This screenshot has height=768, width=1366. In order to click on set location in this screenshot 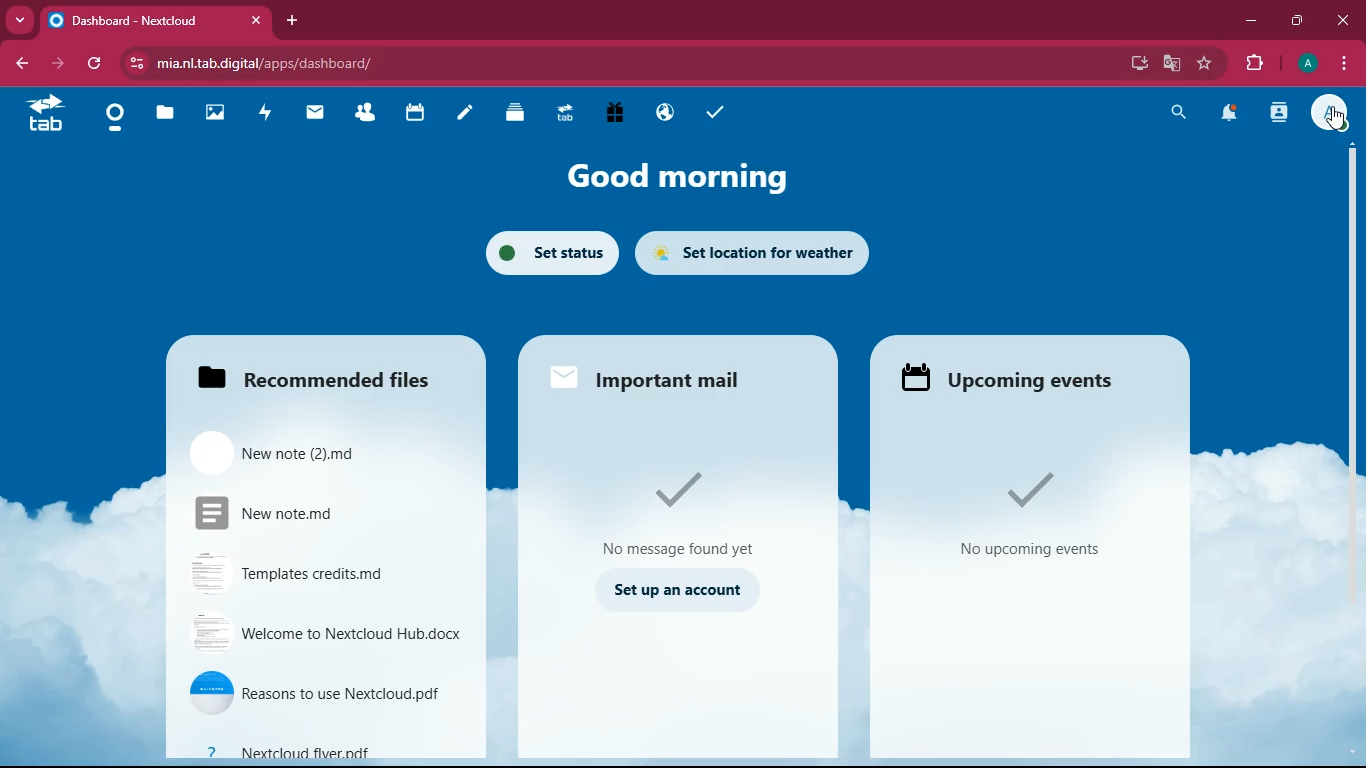, I will do `click(760, 253)`.